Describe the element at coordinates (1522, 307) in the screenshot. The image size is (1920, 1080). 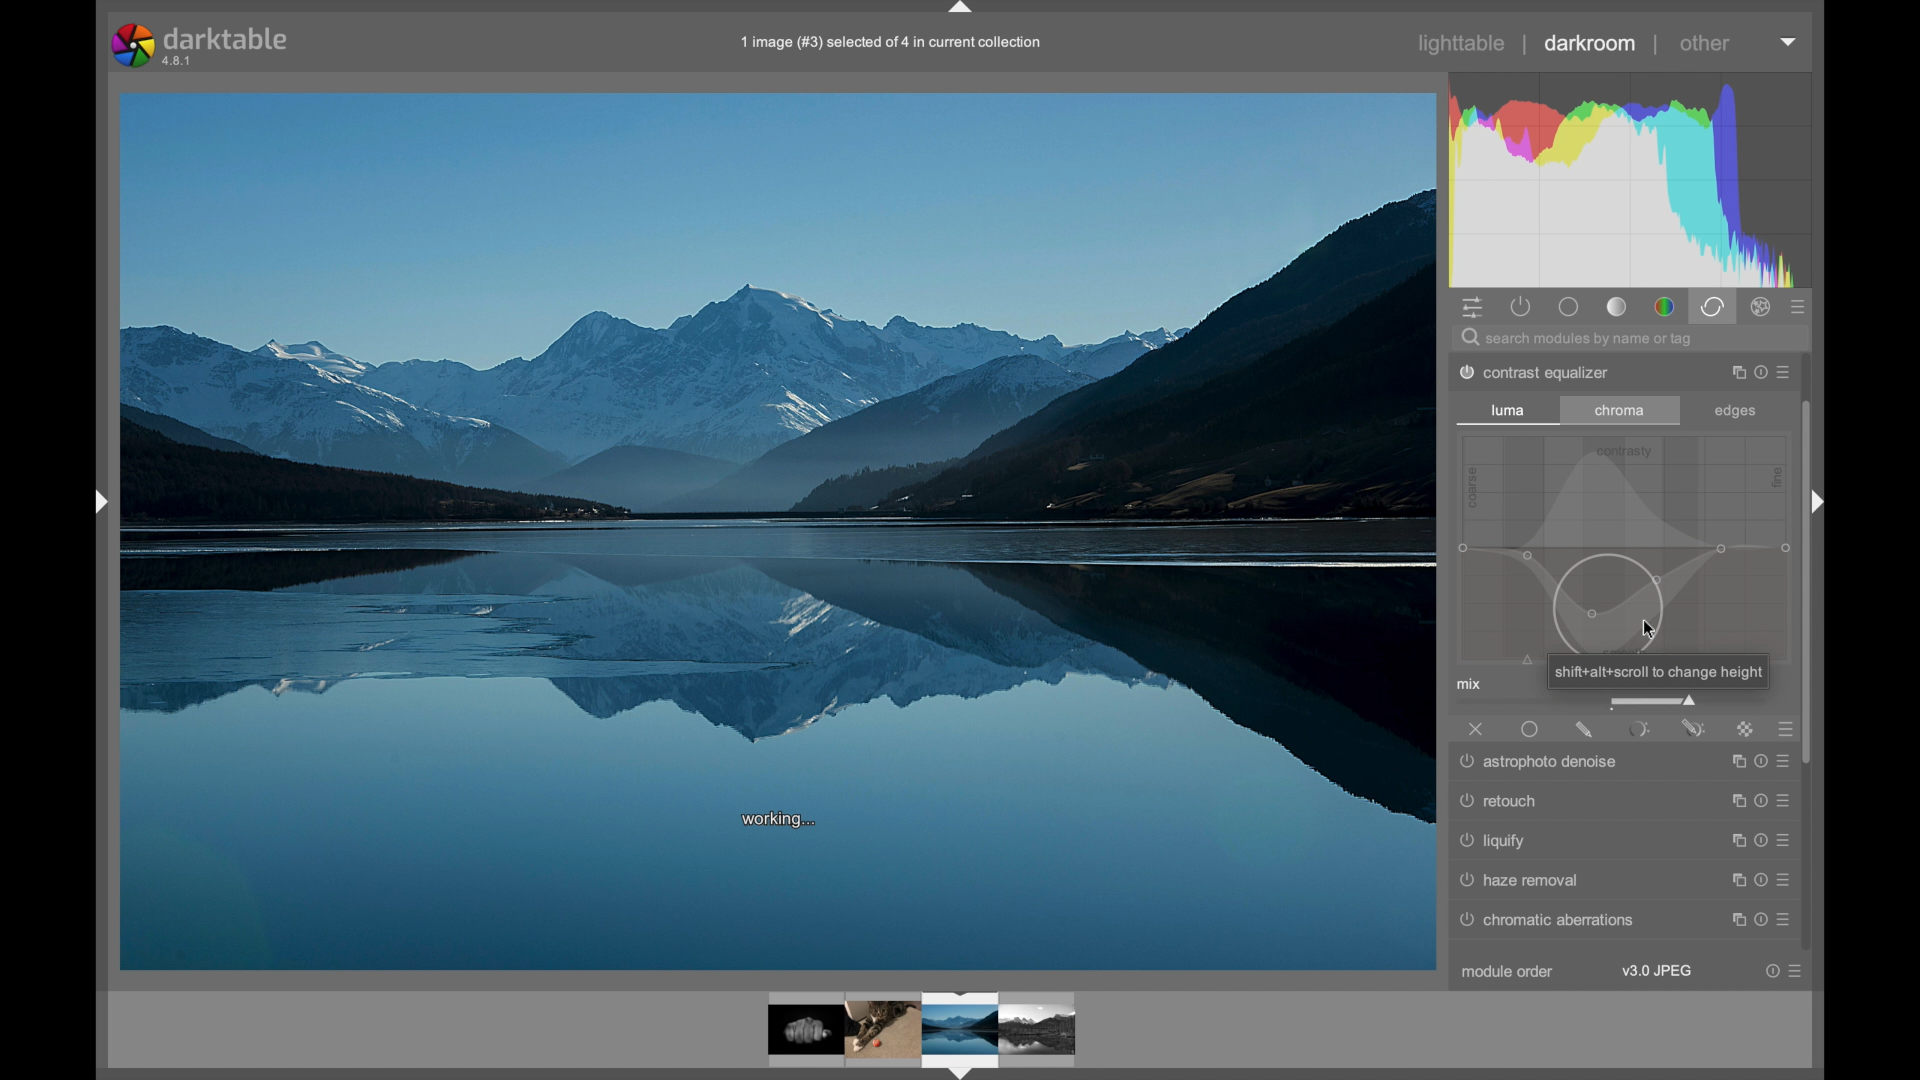
I see `show active  modules only` at that location.